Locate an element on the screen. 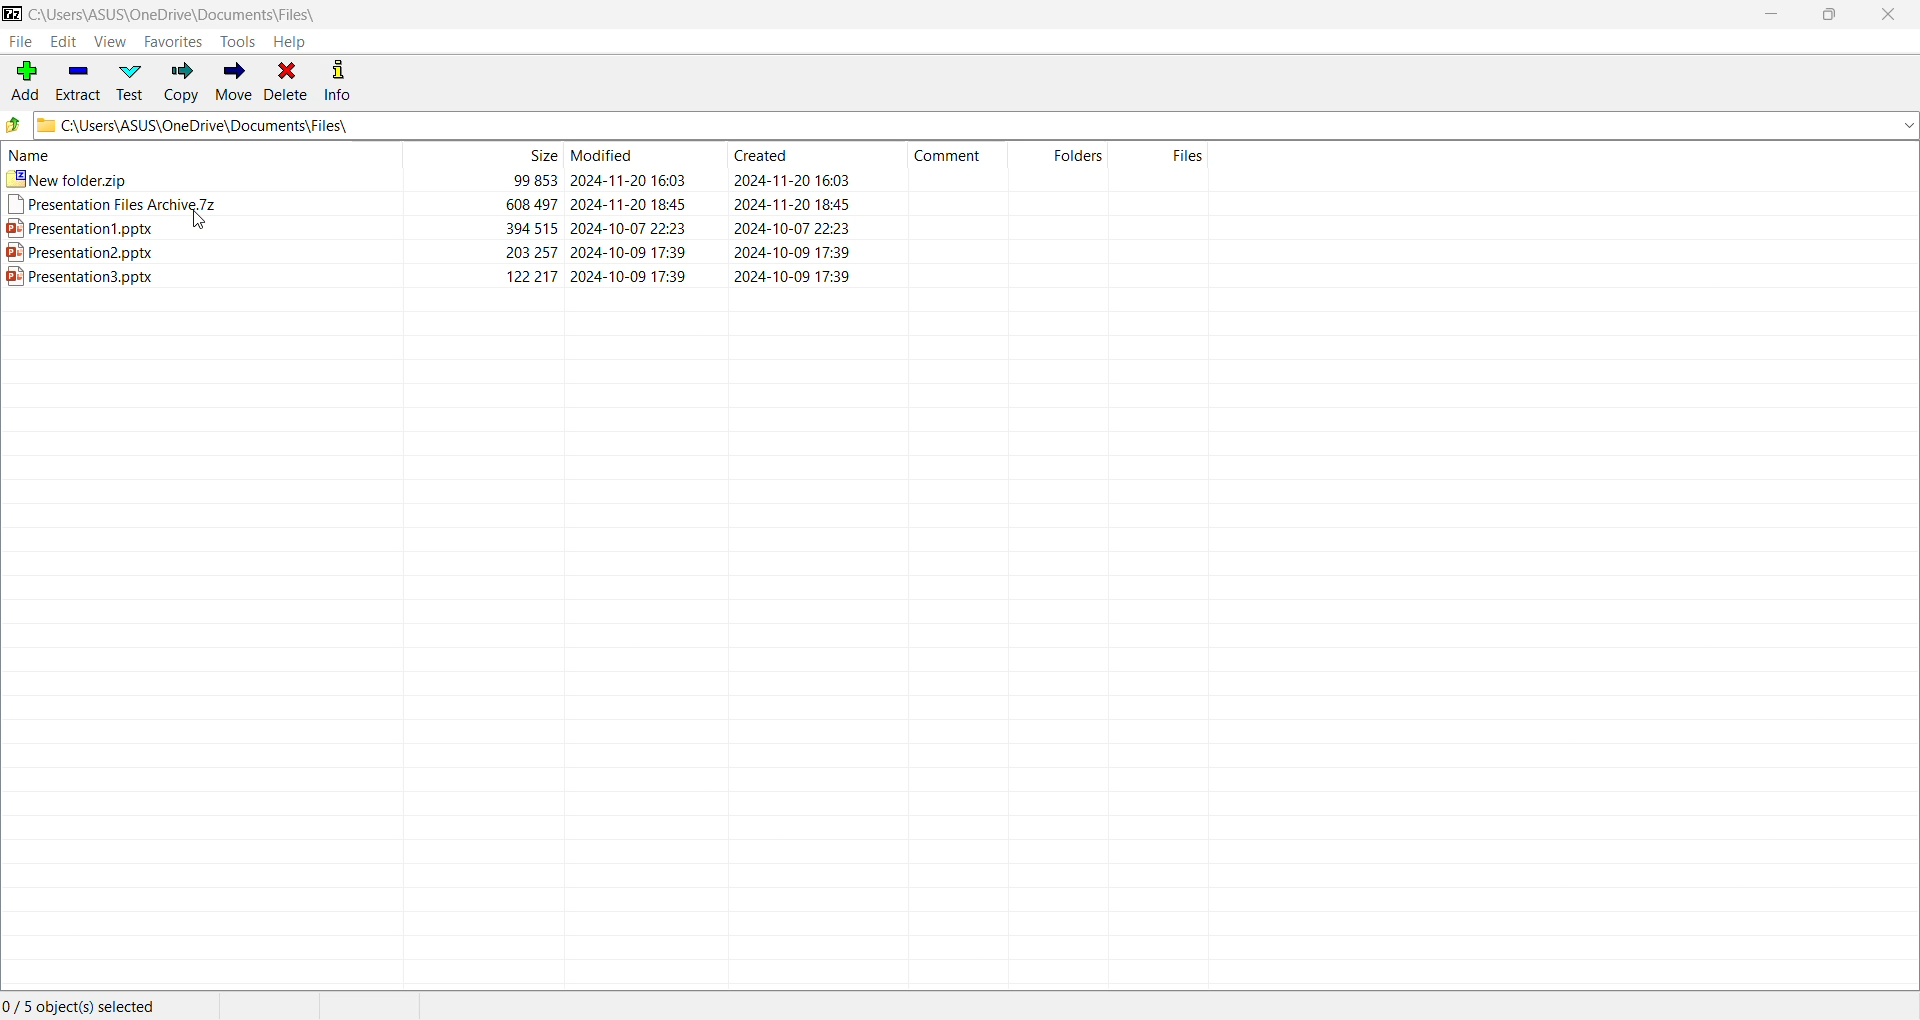 This screenshot has width=1920, height=1020. ppt2 is located at coordinates (602, 251).